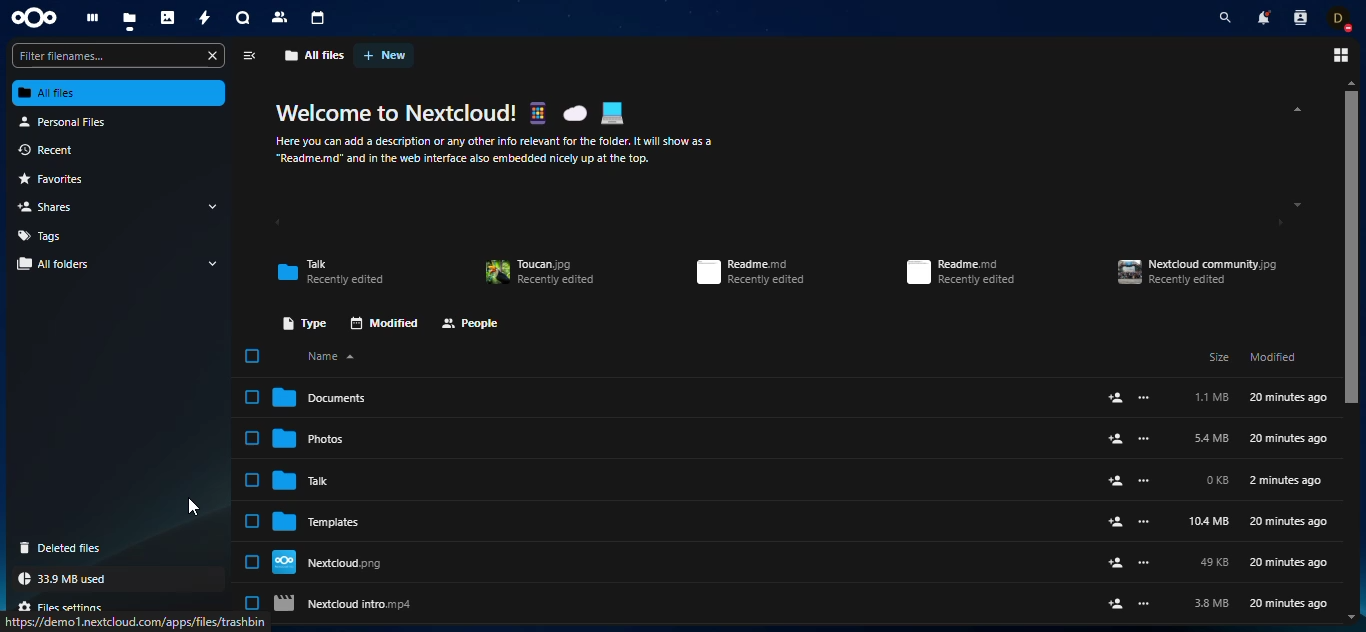 The width and height of the screenshot is (1366, 632). What do you see at coordinates (475, 322) in the screenshot?
I see `People` at bounding box center [475, 322].